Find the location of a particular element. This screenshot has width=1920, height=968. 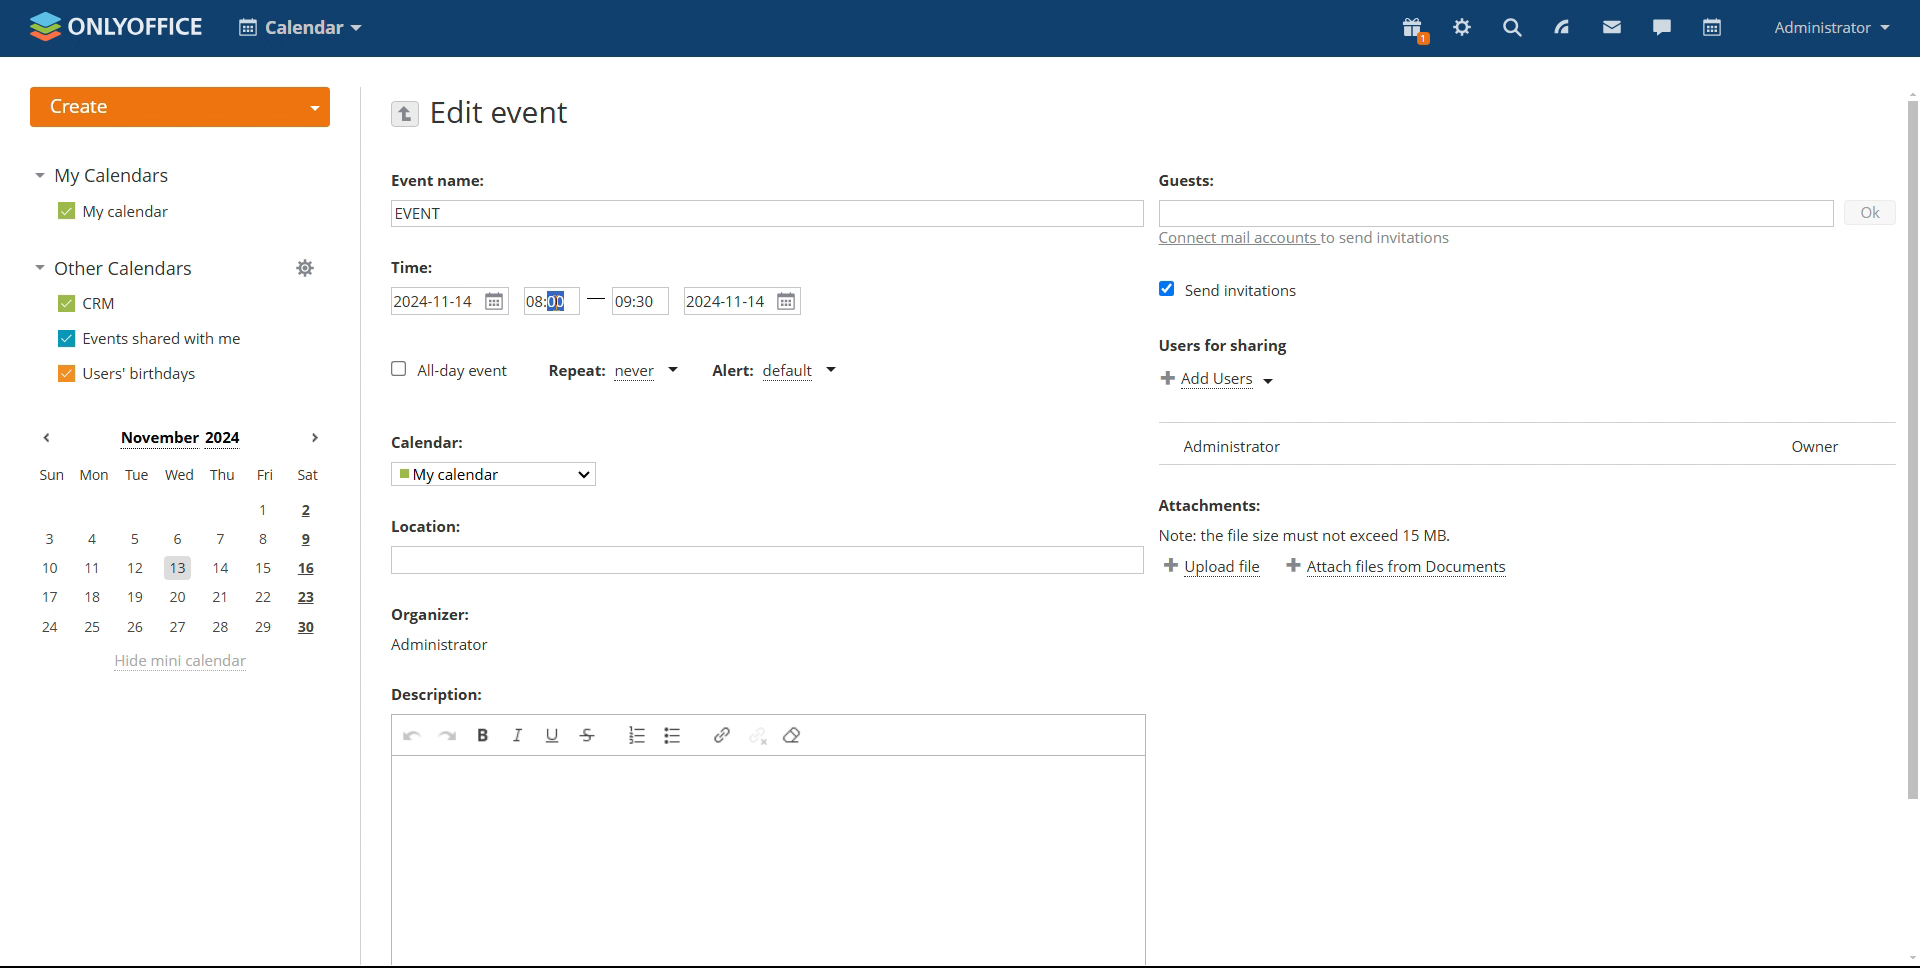

start date is located at coordinates (449, 301).